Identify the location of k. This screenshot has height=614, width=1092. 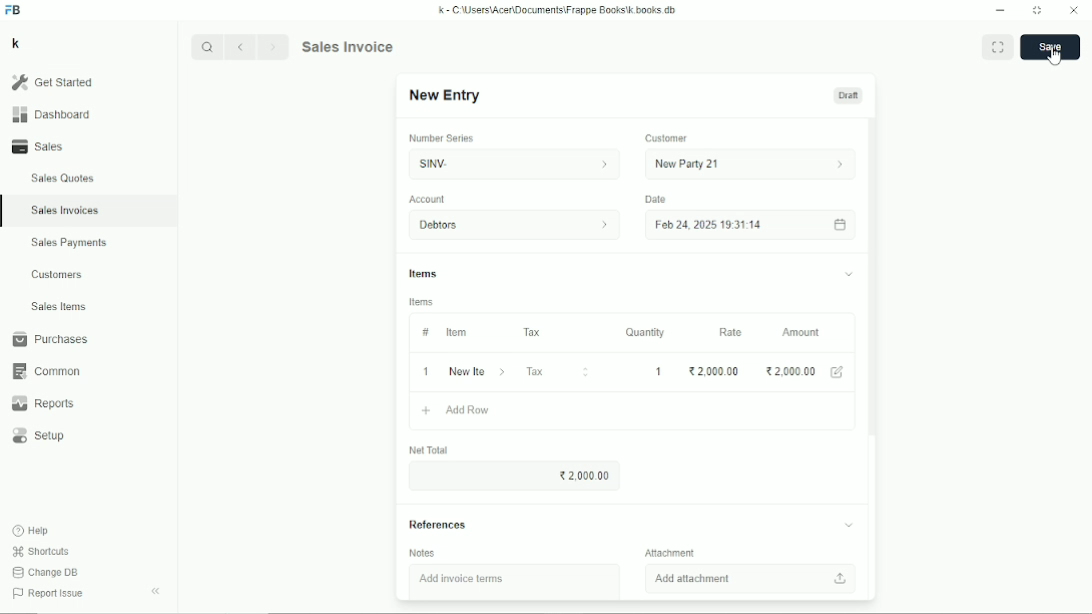
(15, 43).